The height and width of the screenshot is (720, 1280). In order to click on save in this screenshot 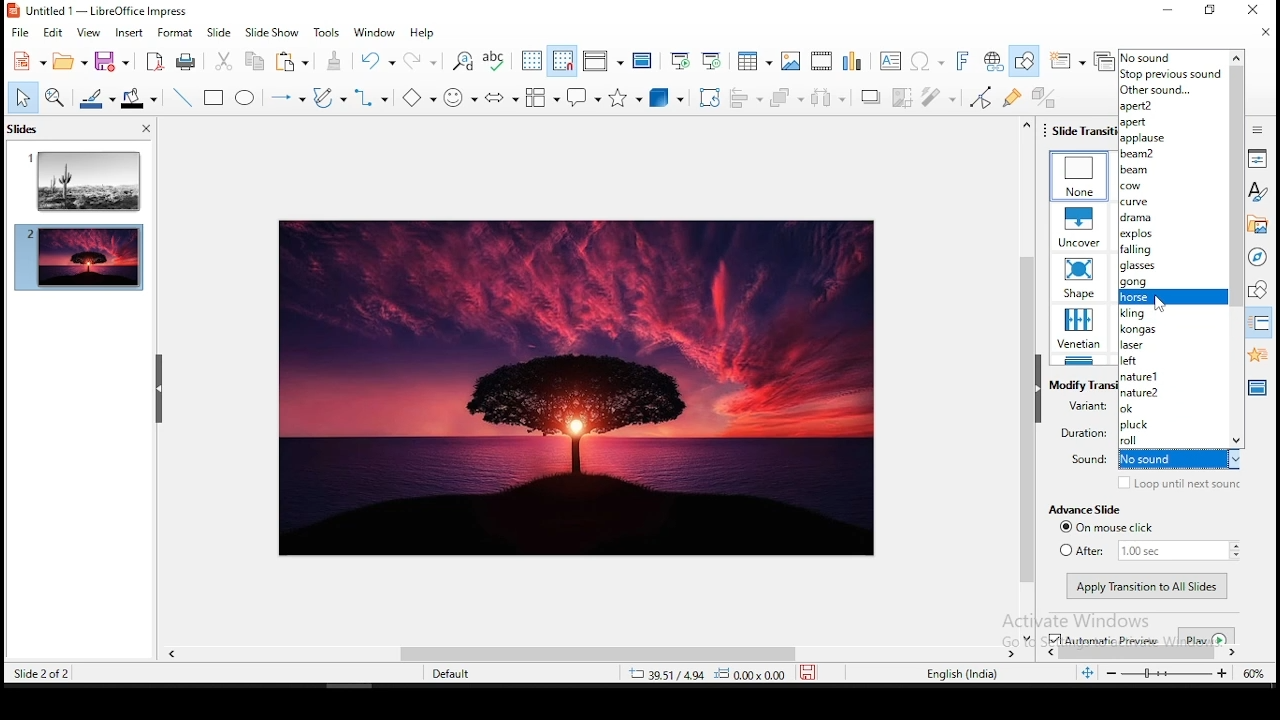, I will do `click(111, 62)`.